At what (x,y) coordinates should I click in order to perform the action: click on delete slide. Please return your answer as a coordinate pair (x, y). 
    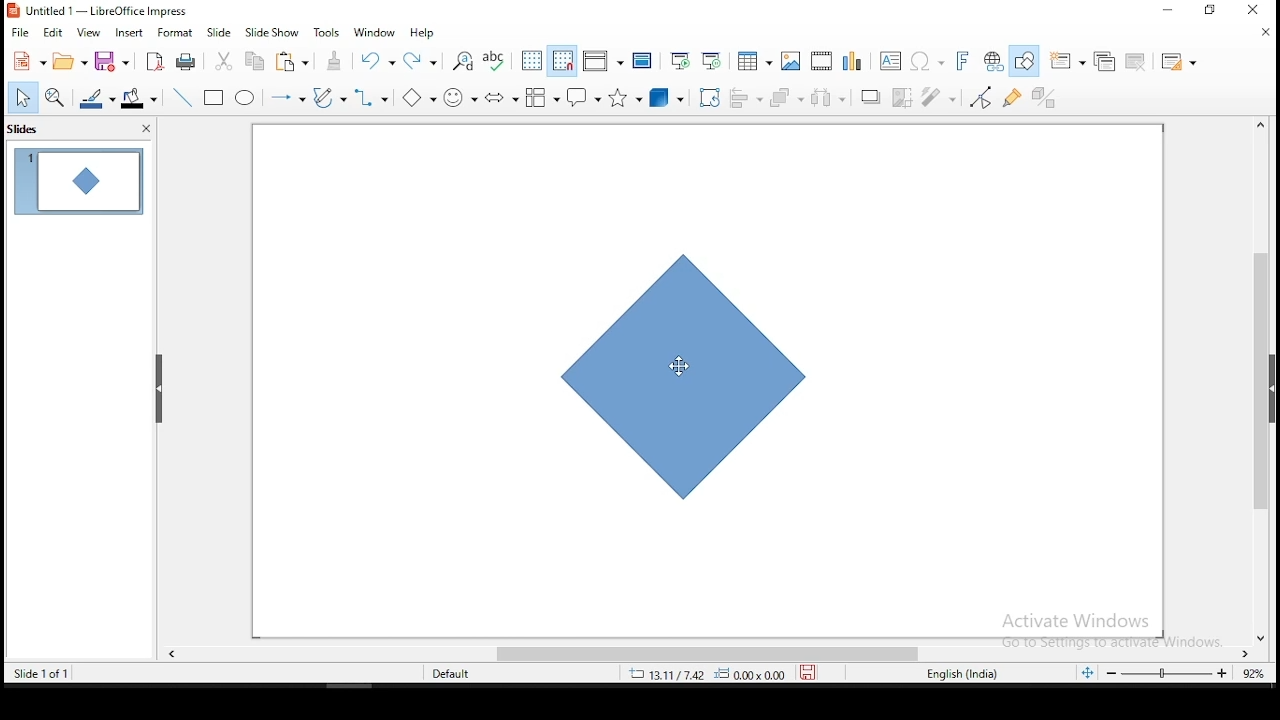
    Looking at the image, I should click on (1137, 63).